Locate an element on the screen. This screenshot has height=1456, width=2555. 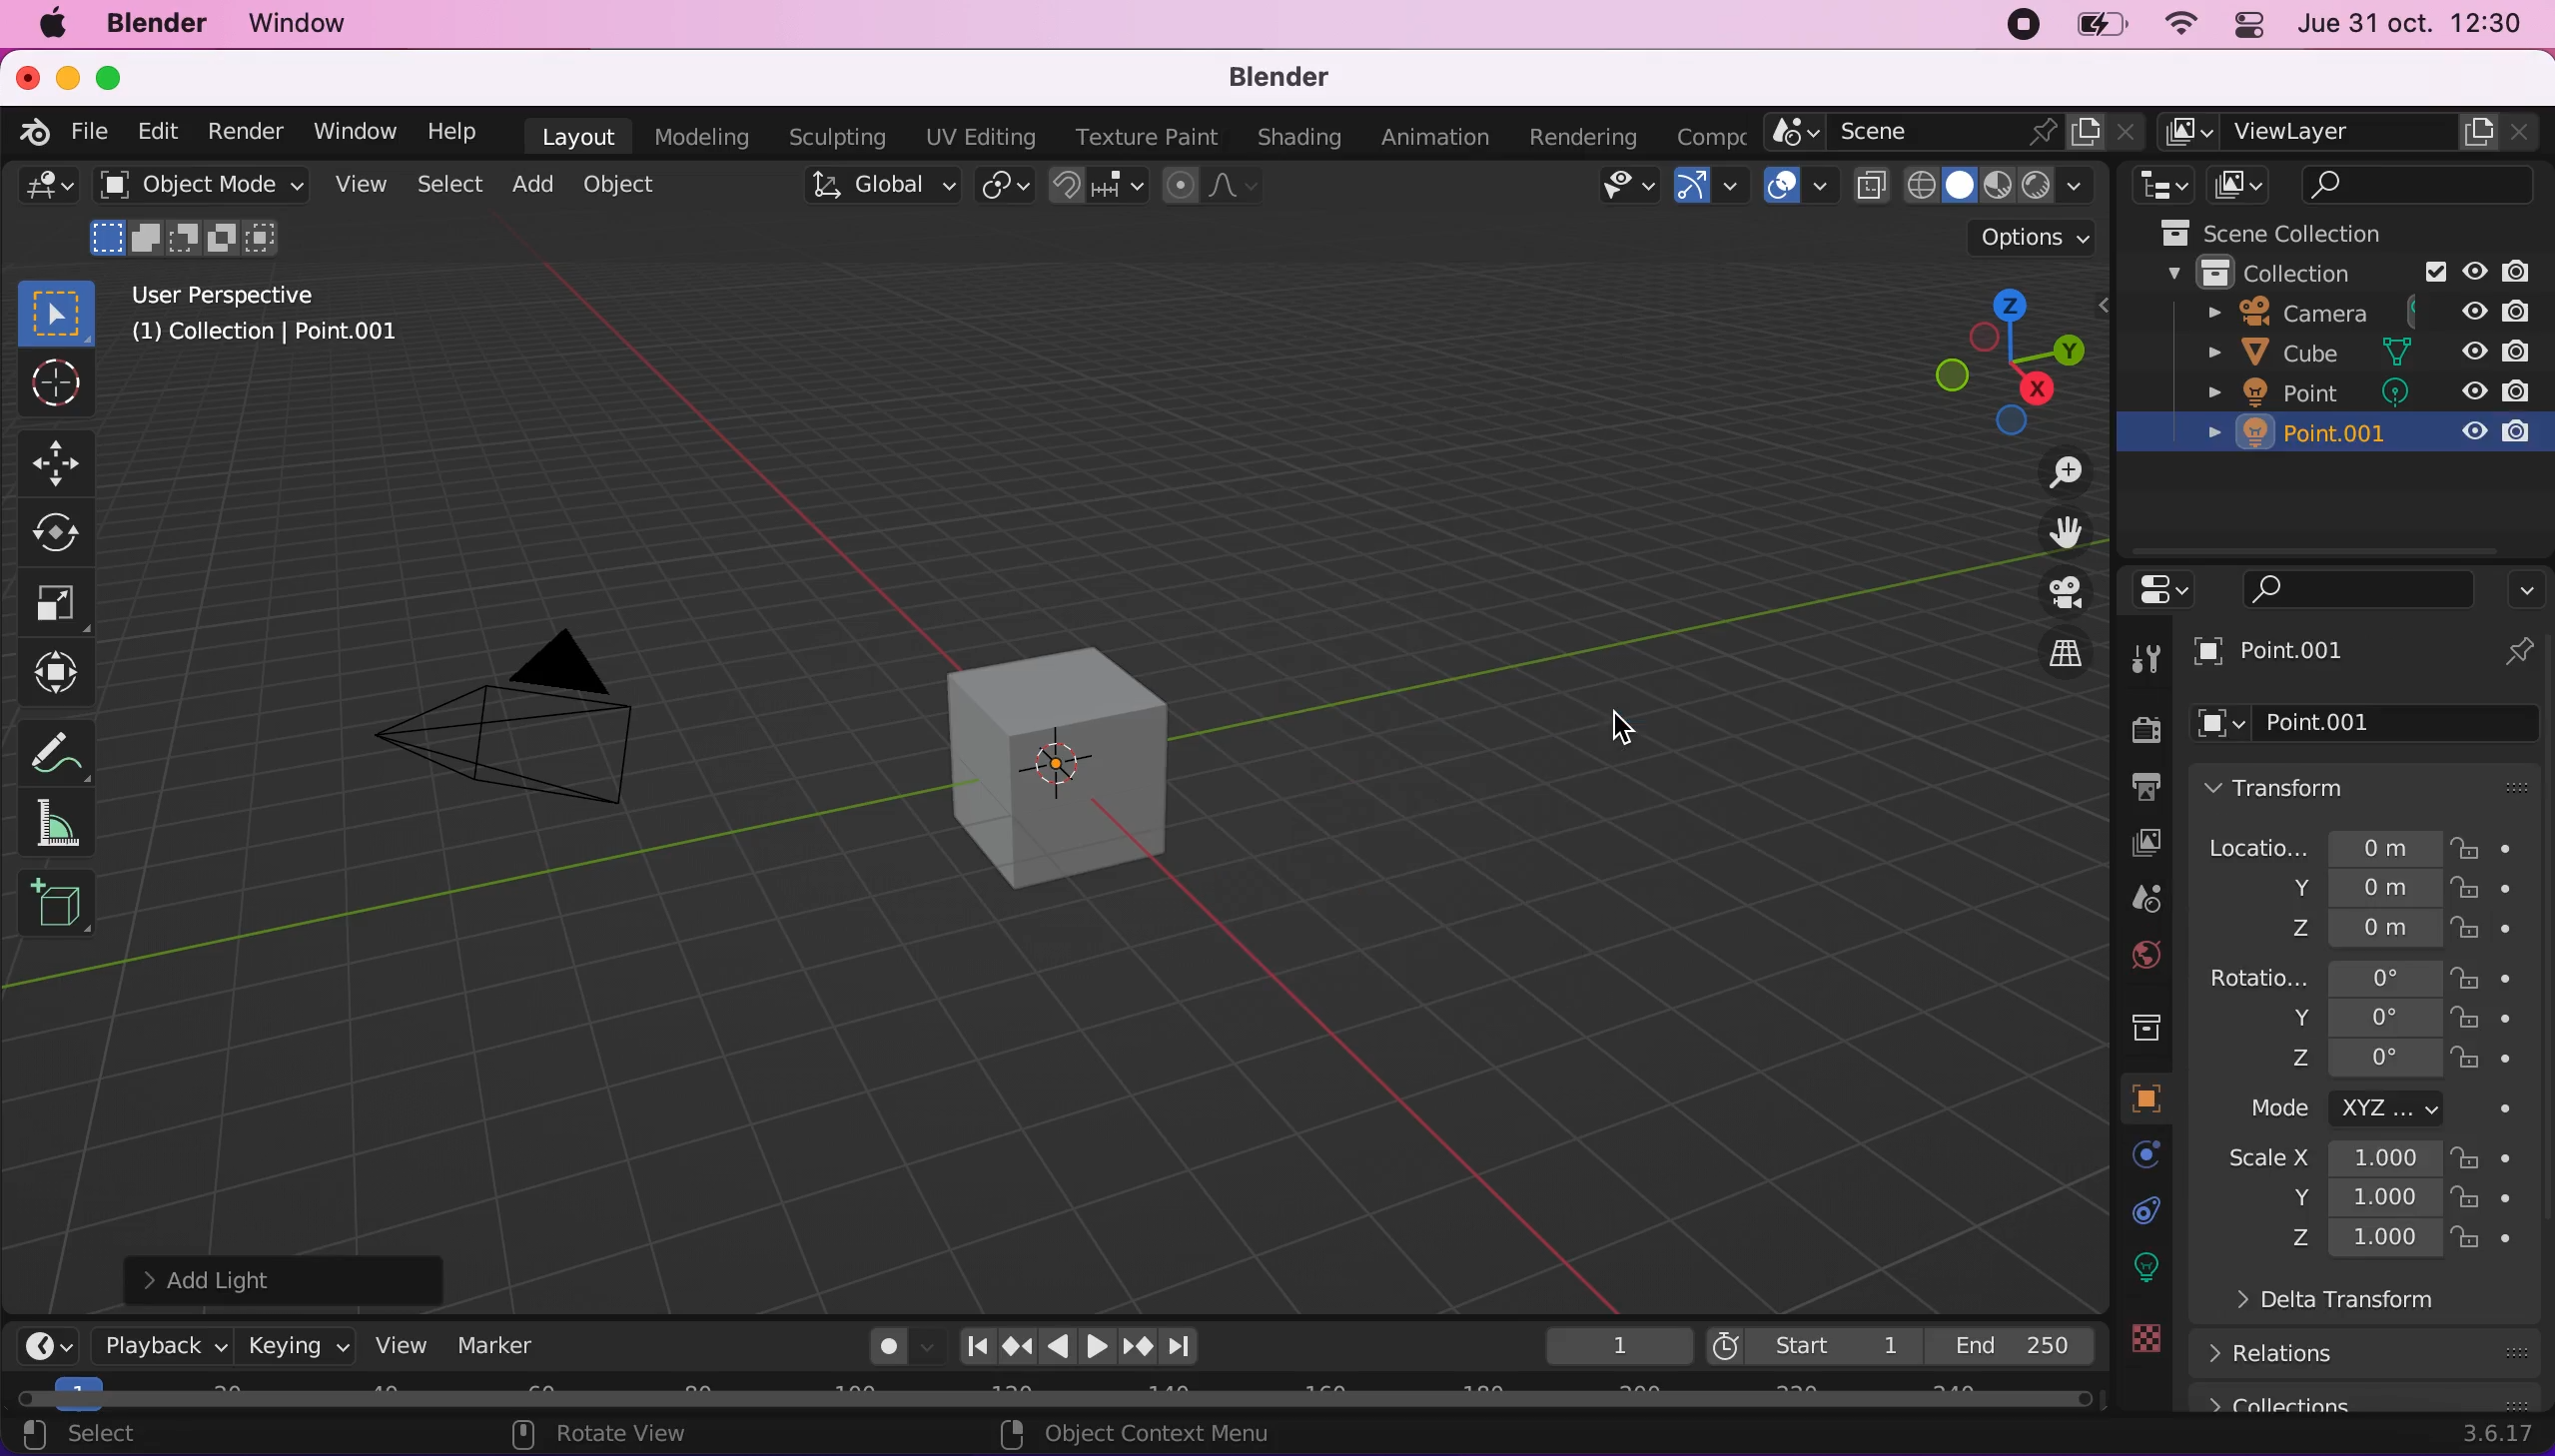
toggle the current view is located at coordinates (2046, 653).